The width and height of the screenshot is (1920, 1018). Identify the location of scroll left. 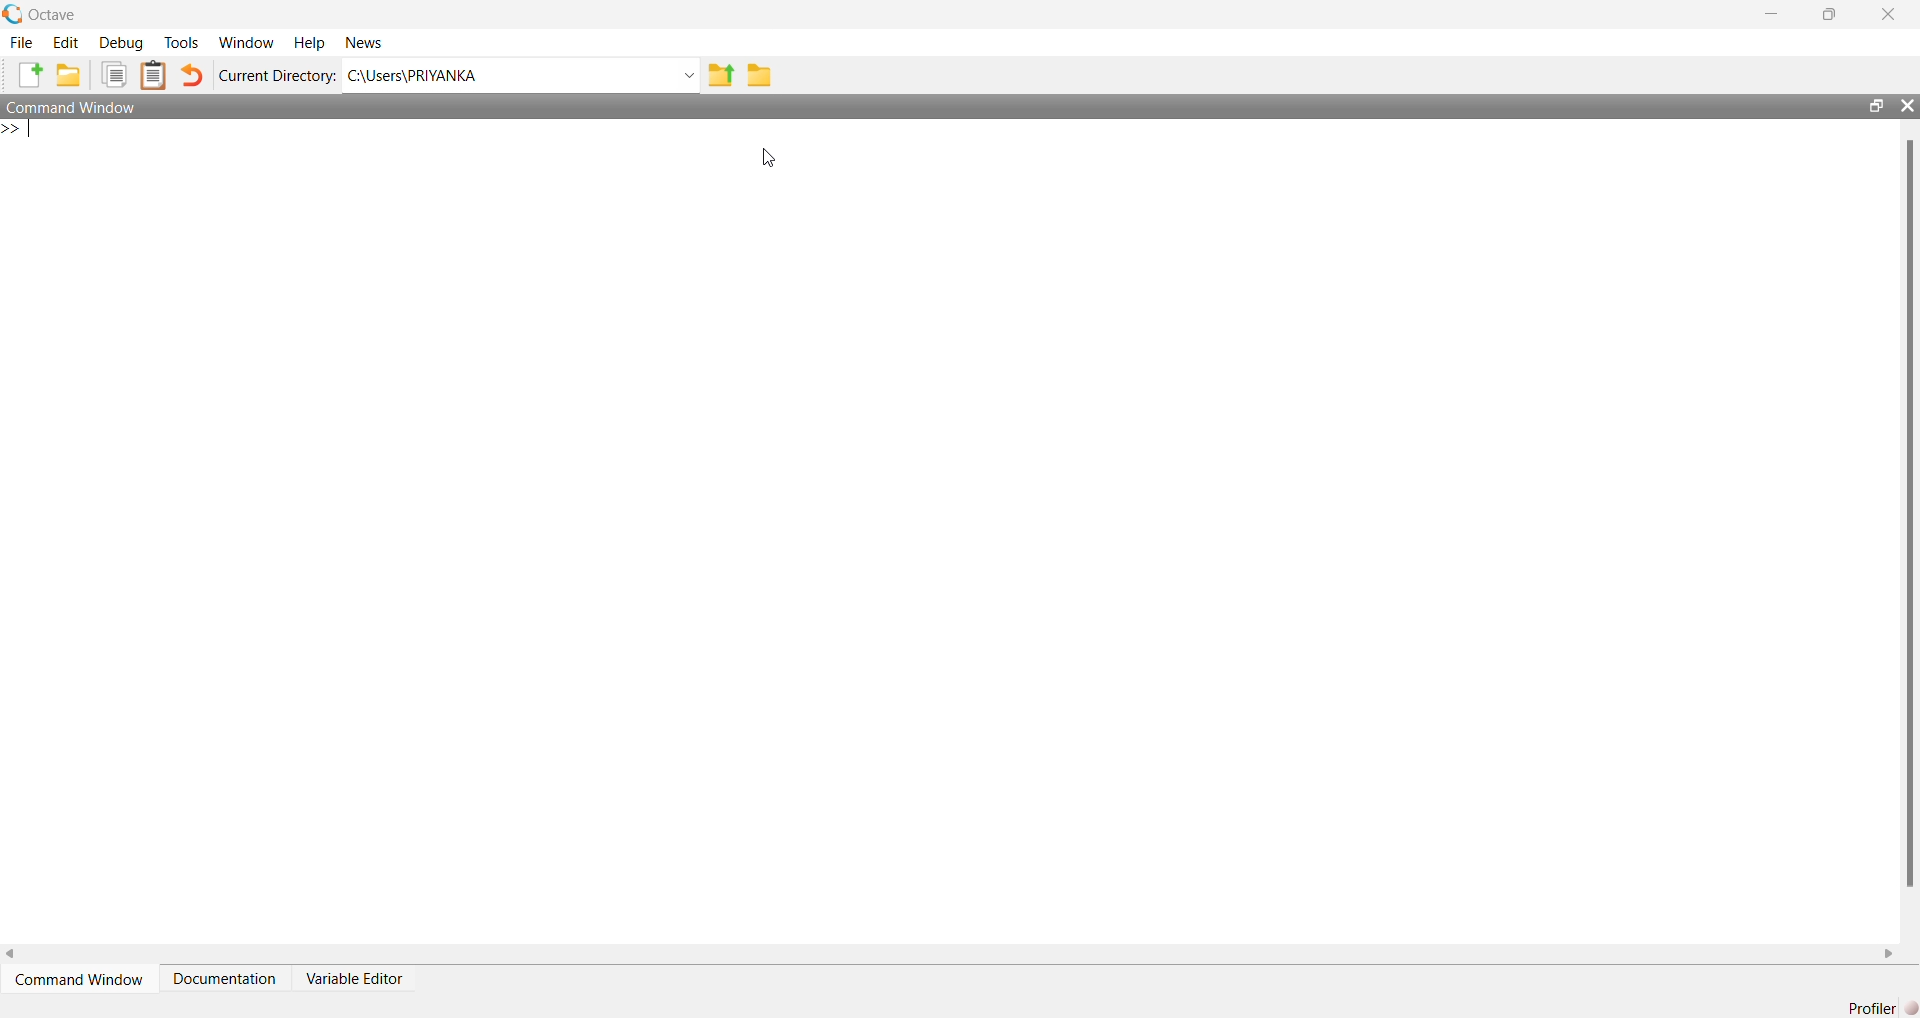
(12, 955).